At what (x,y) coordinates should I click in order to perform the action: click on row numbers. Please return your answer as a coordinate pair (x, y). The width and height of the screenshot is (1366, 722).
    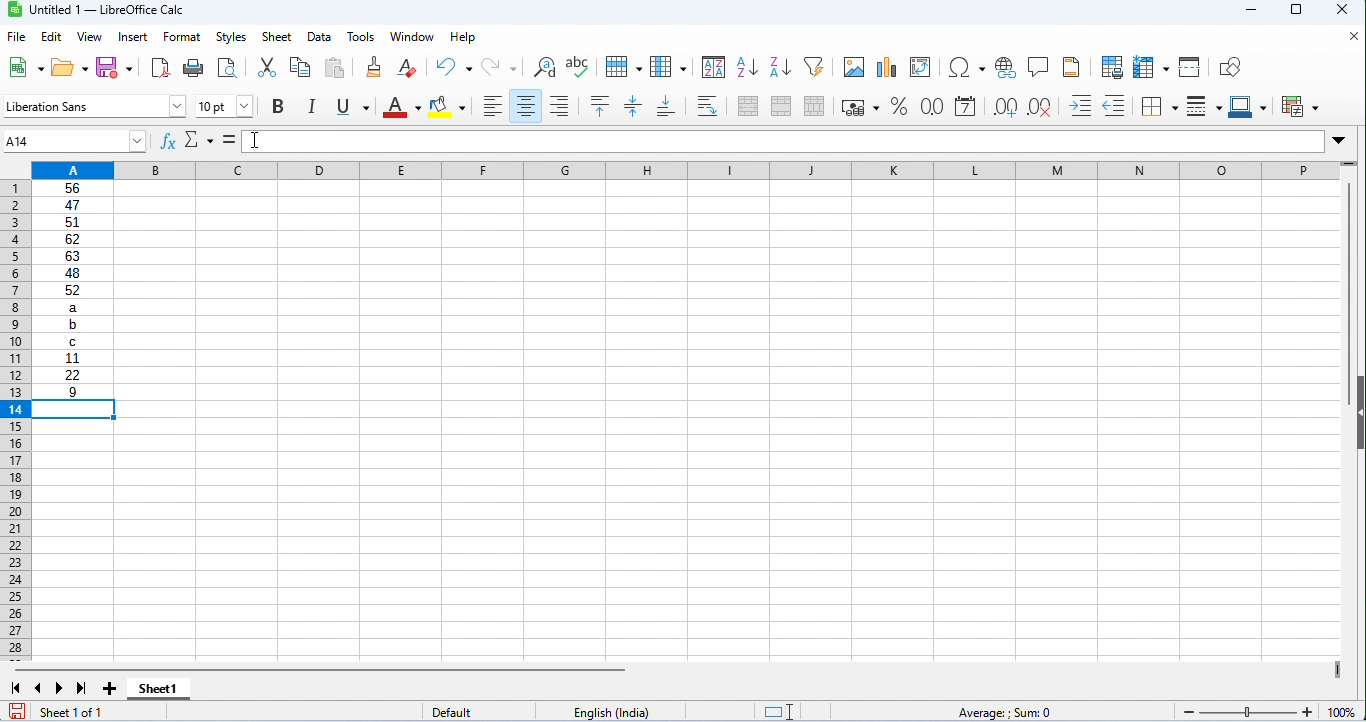
    Looking at the image, I should click on (17, 421).